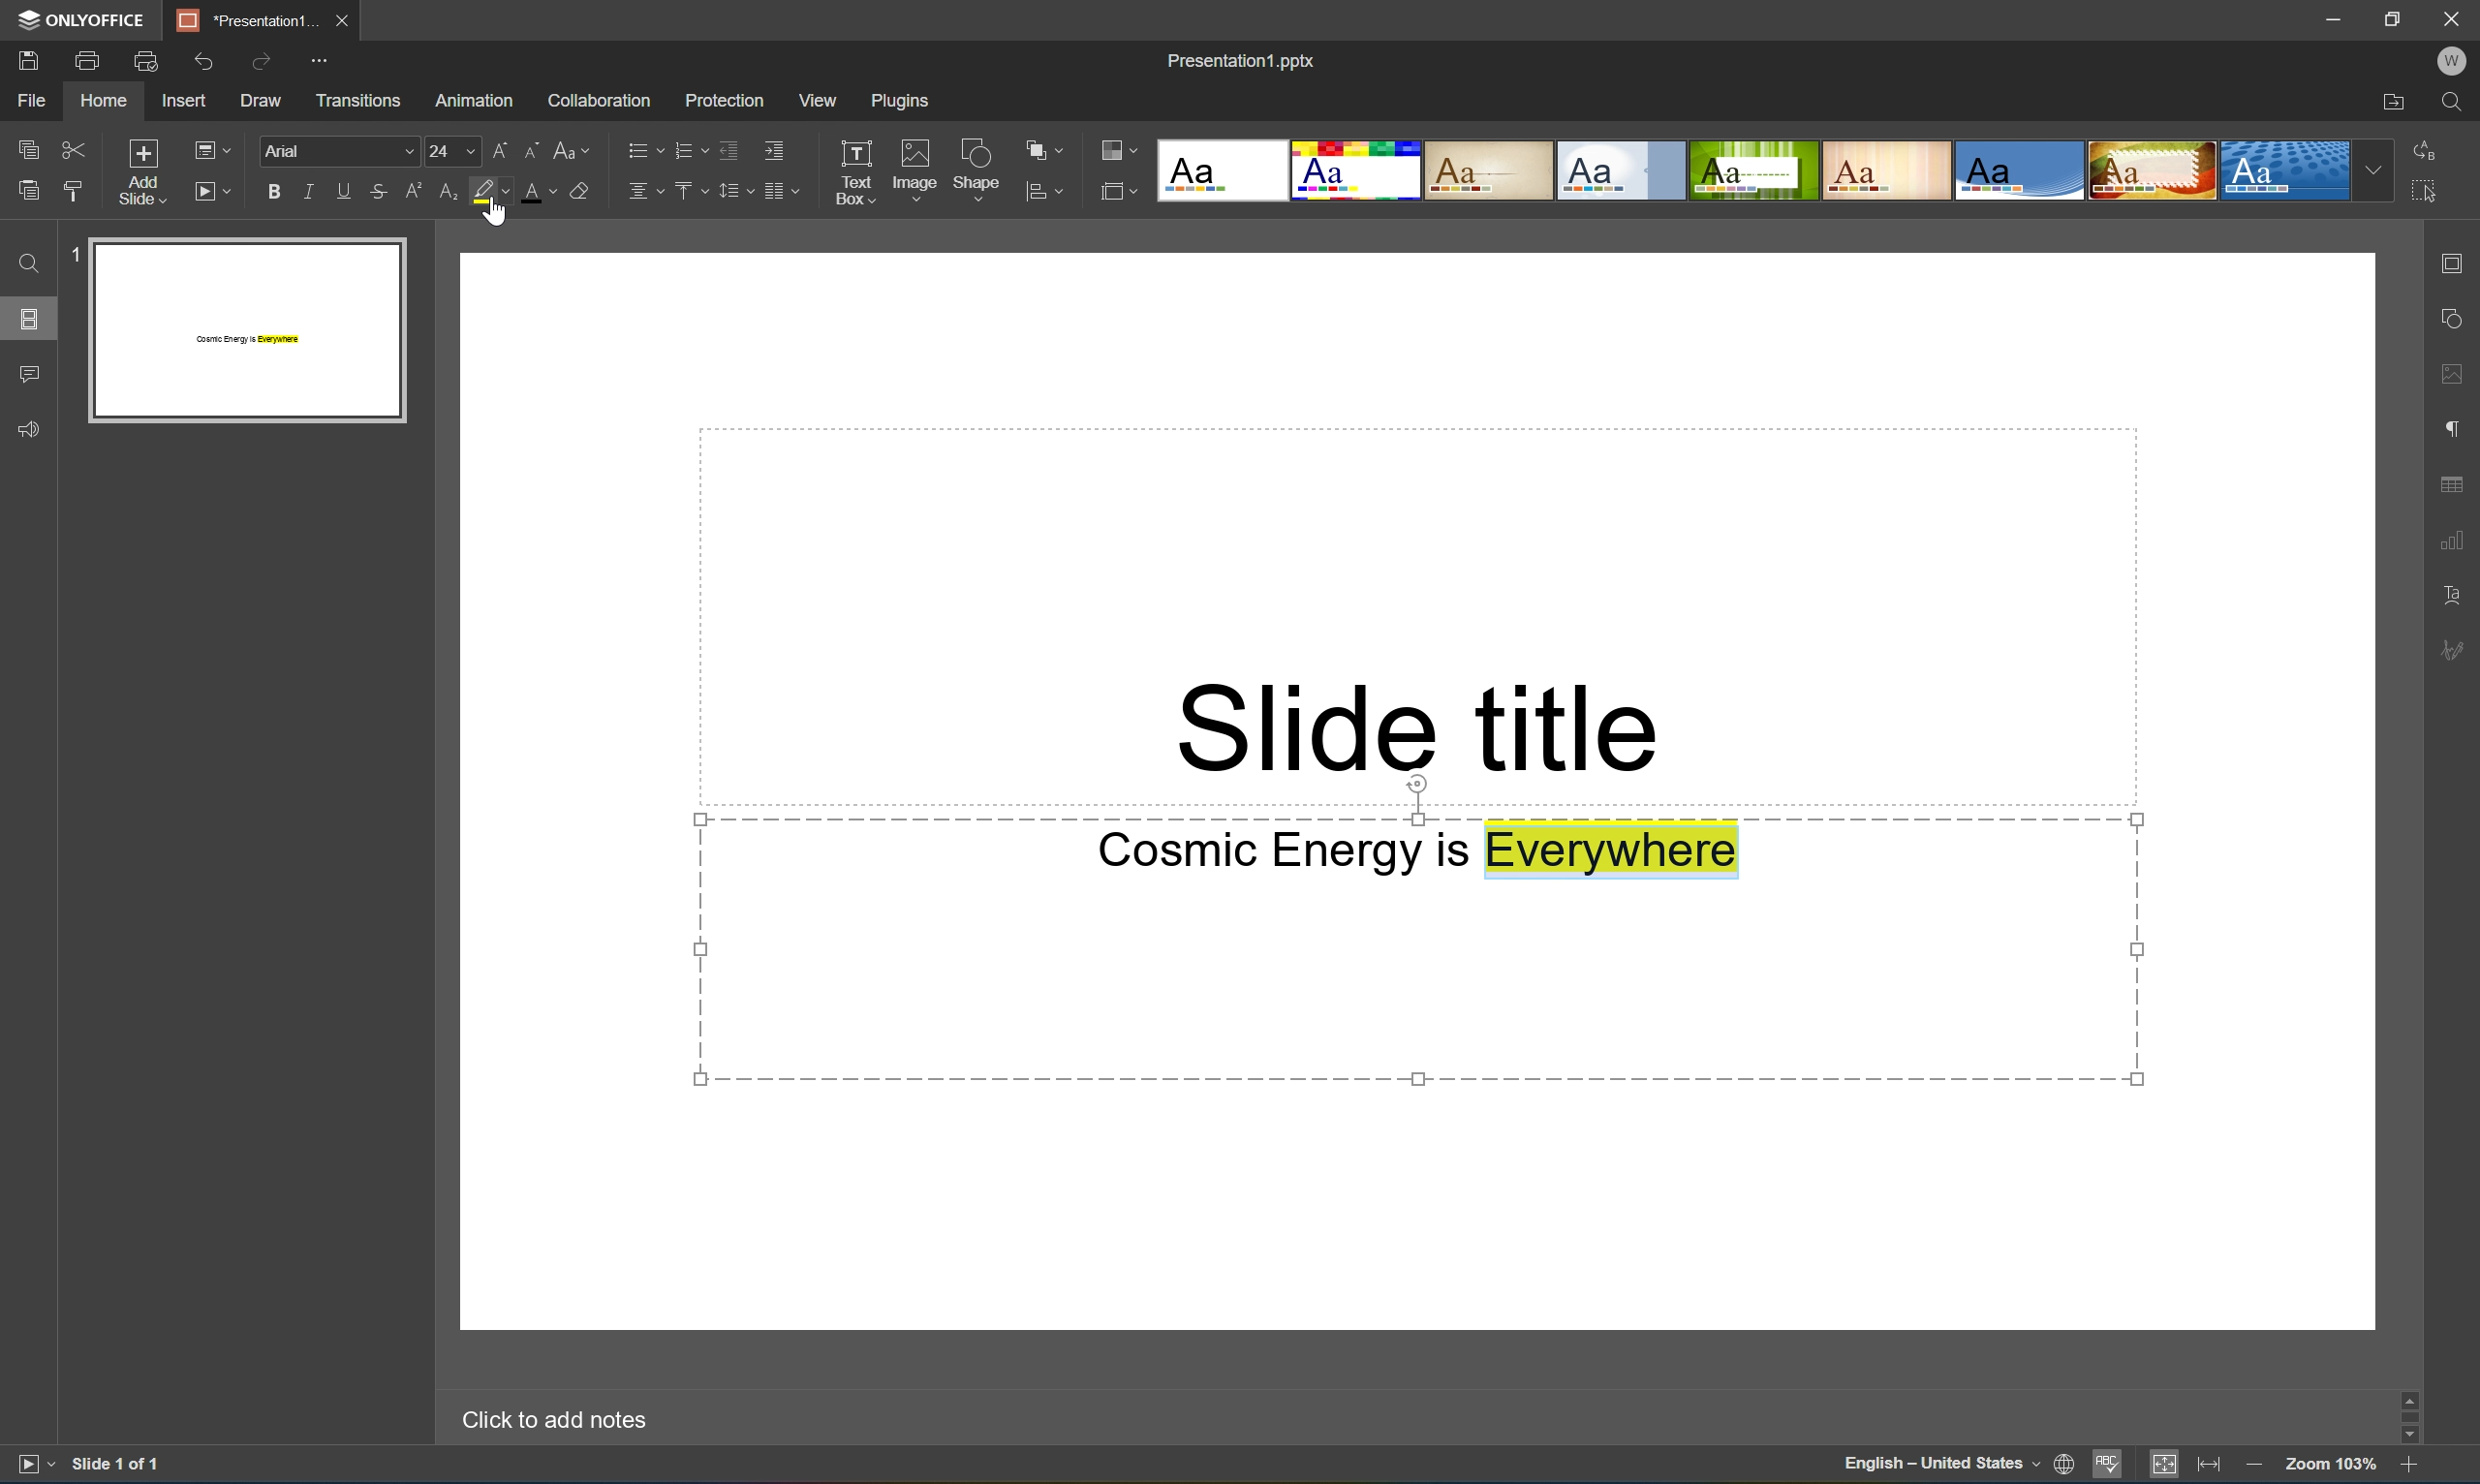  What do you see at coordinates (76, 251) in the screenshot?
I see `1` at bounding box center [76, 251].